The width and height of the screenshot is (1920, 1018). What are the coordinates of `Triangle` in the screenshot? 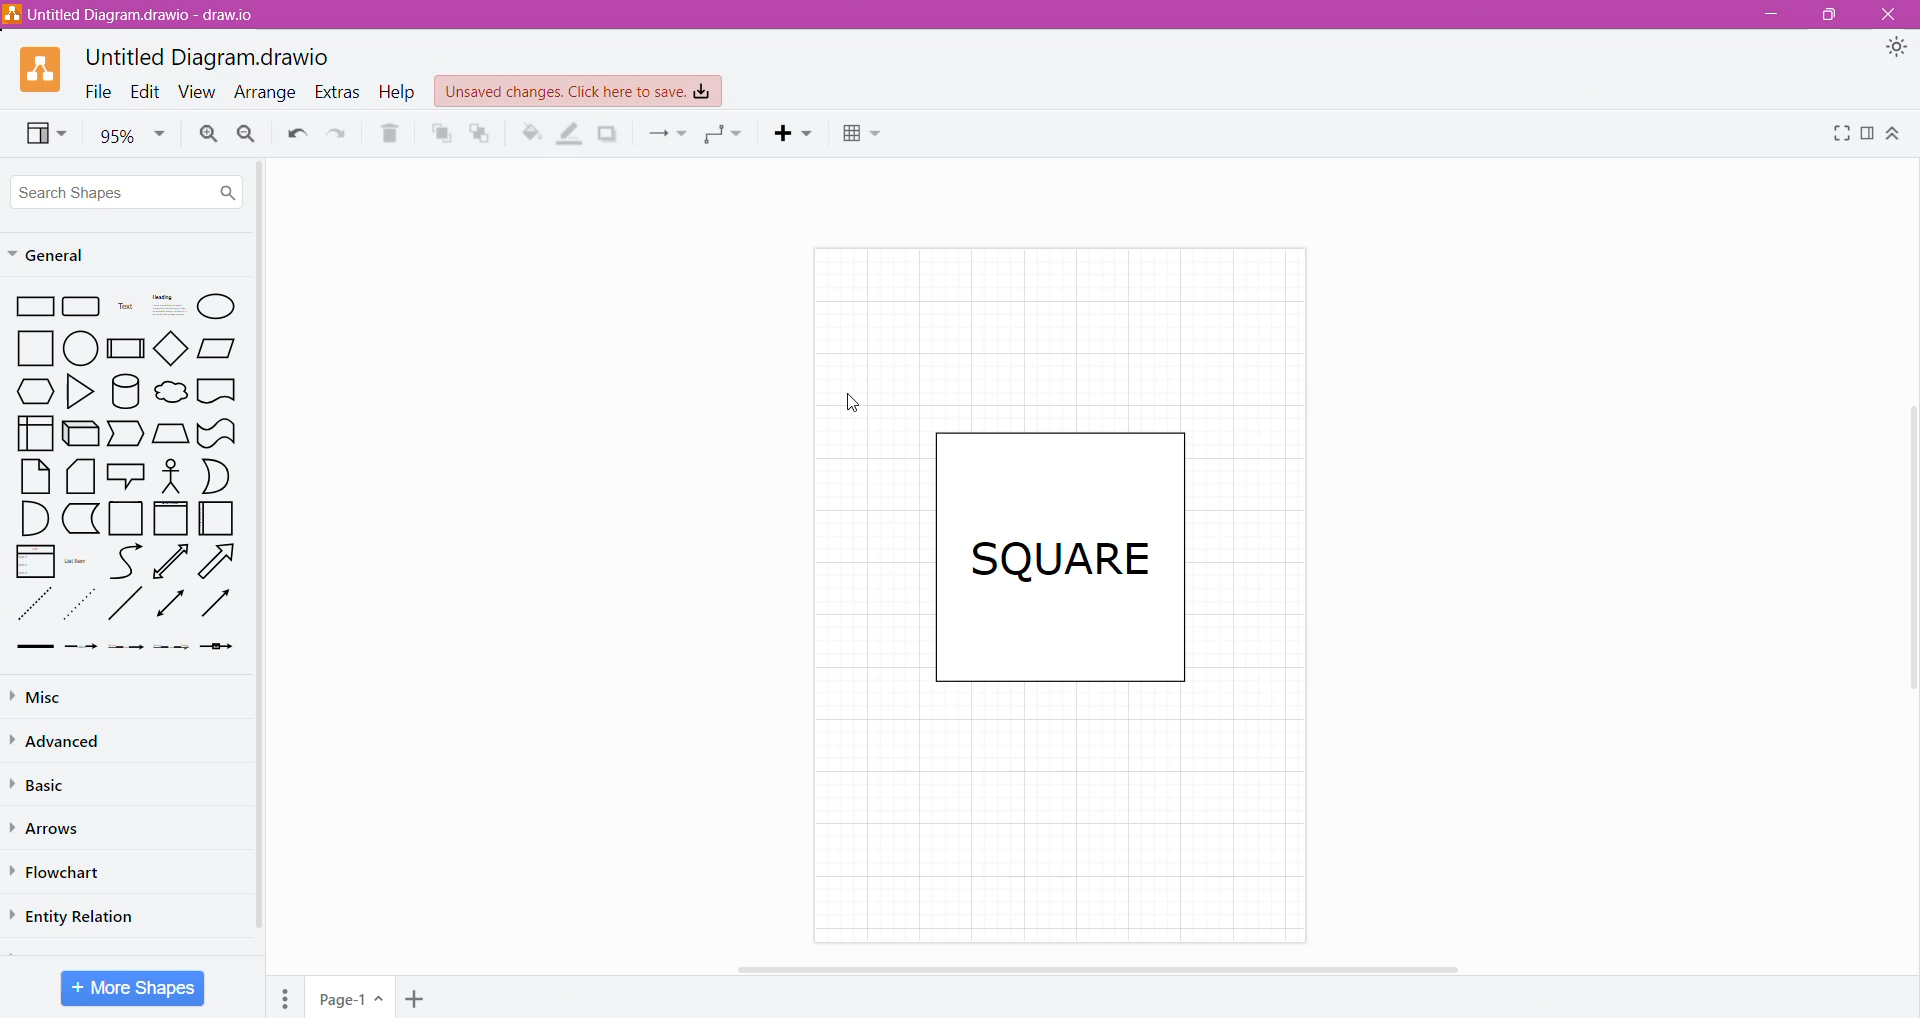 It's located at (80, 390).